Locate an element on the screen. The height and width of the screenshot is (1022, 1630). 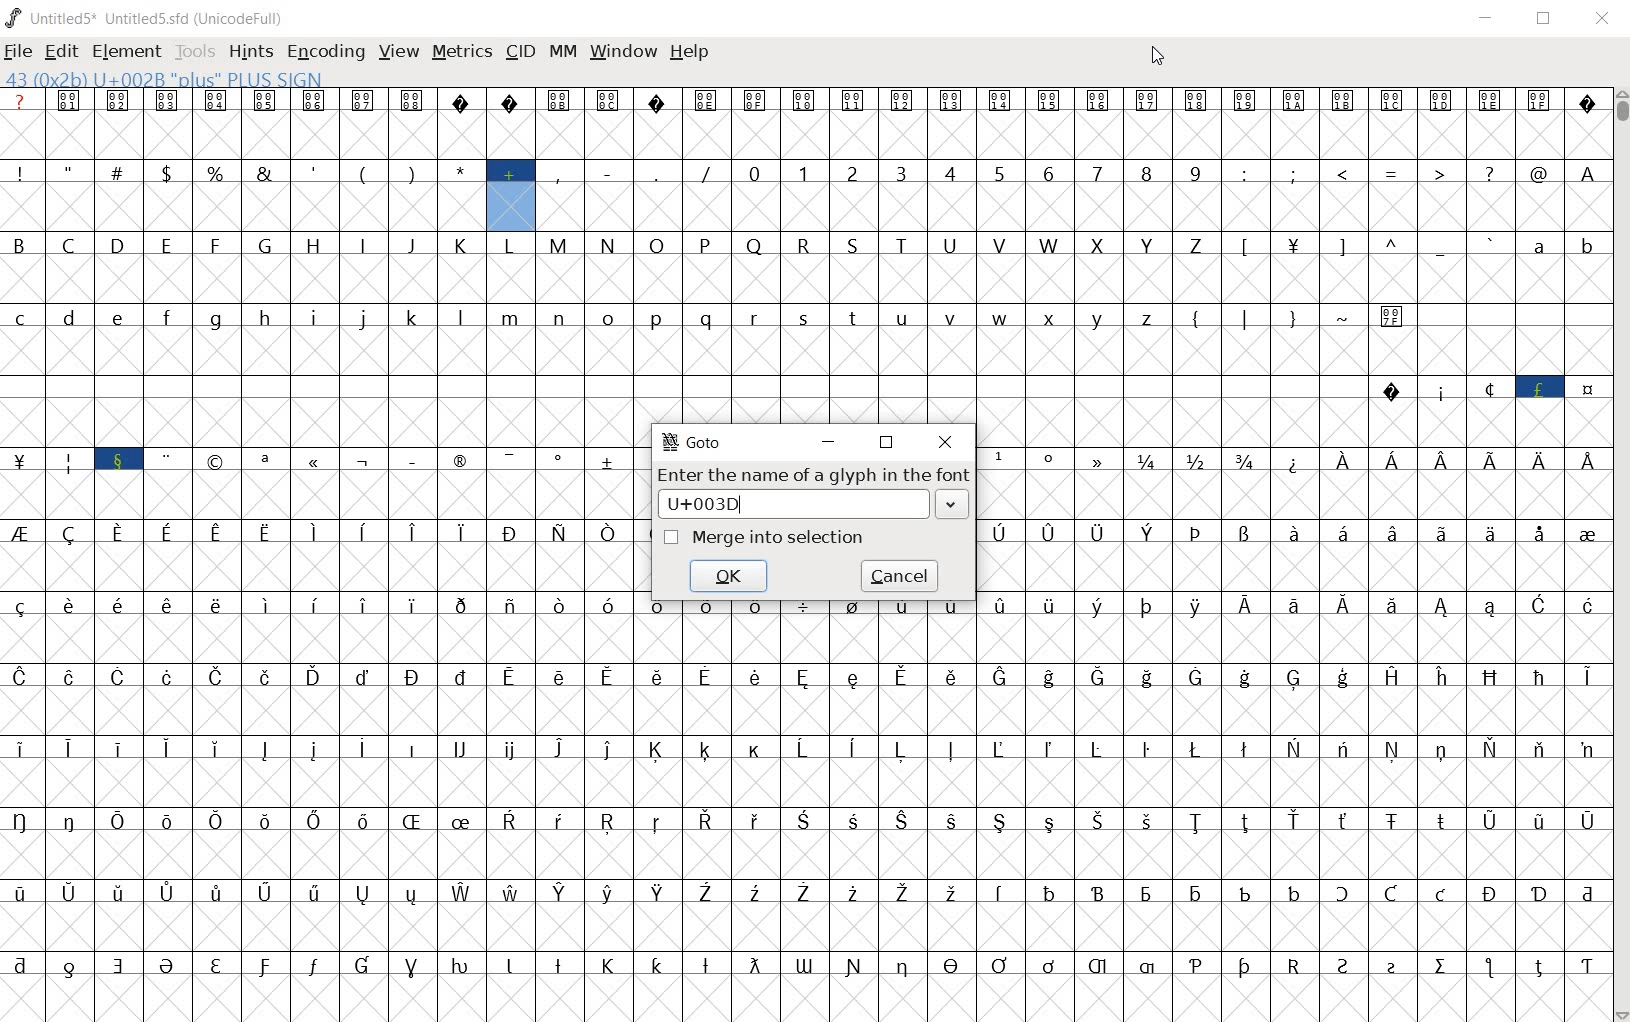
help is located at coordinates (689, 57).